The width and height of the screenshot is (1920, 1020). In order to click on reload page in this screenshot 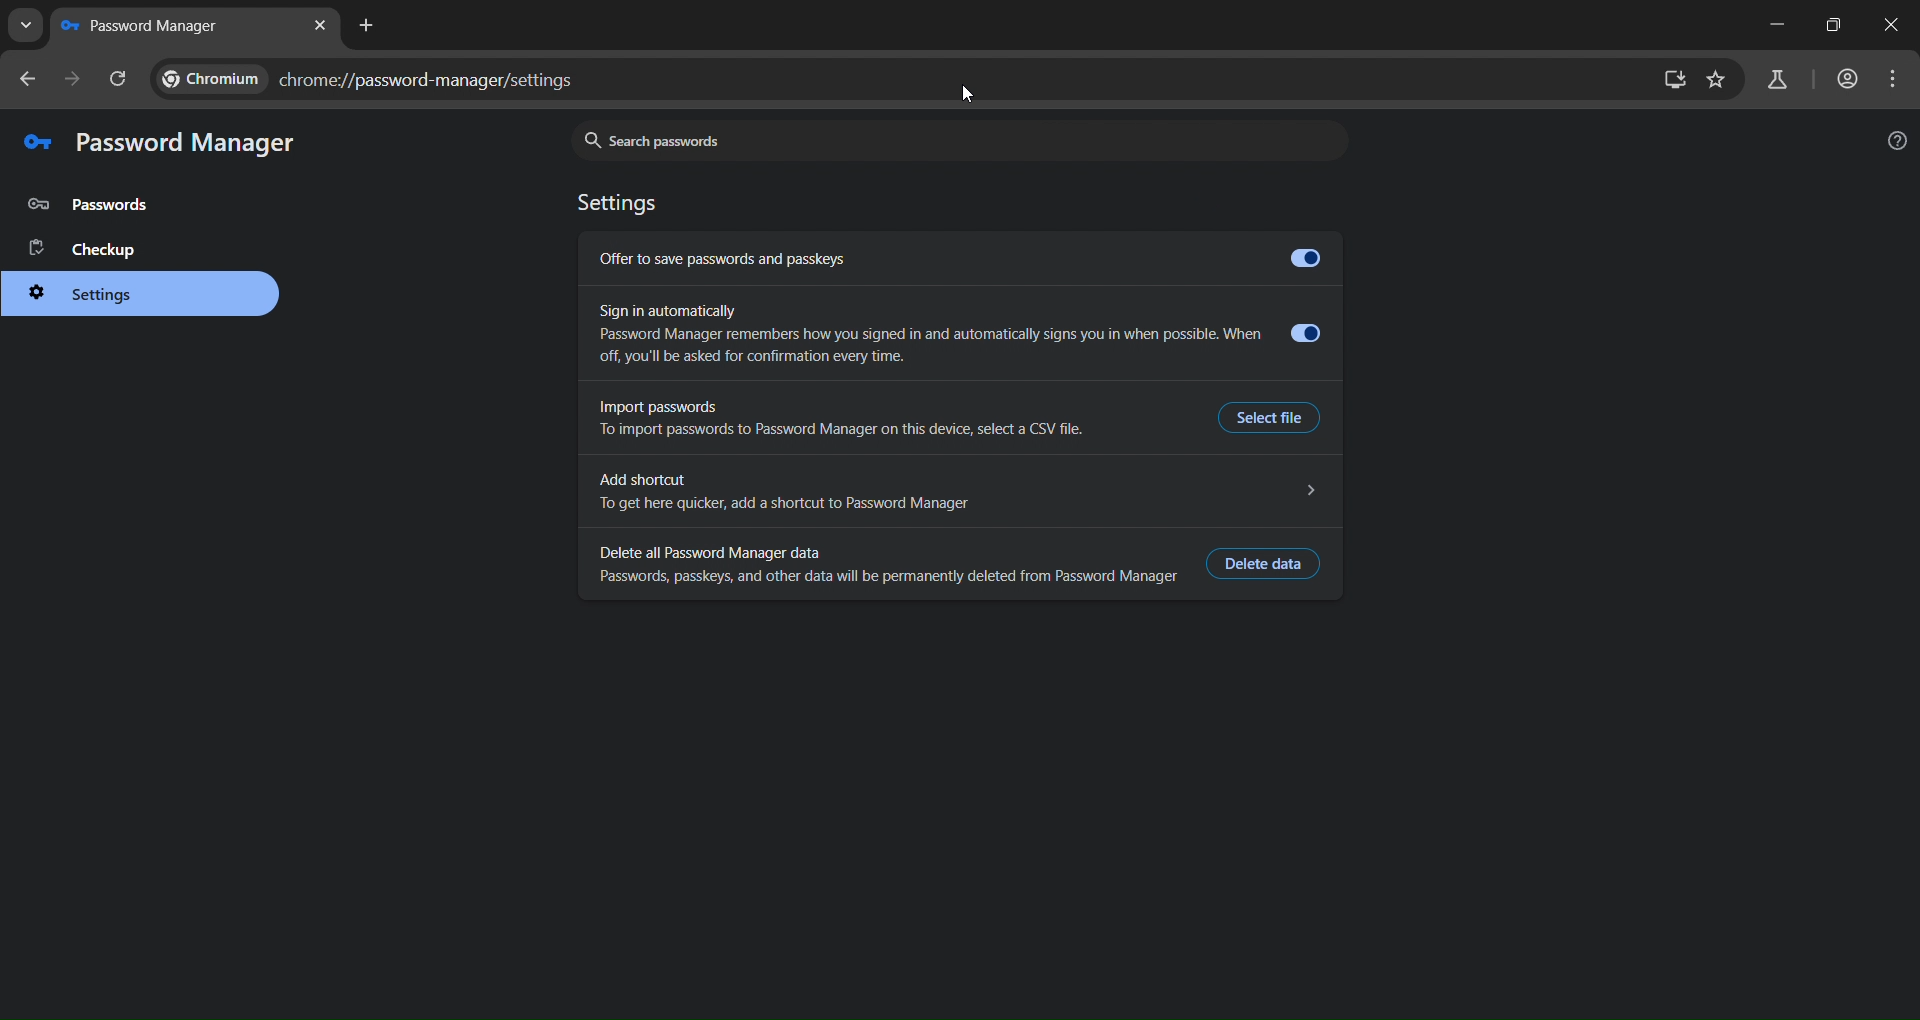, I will do `click(119, 78)`.